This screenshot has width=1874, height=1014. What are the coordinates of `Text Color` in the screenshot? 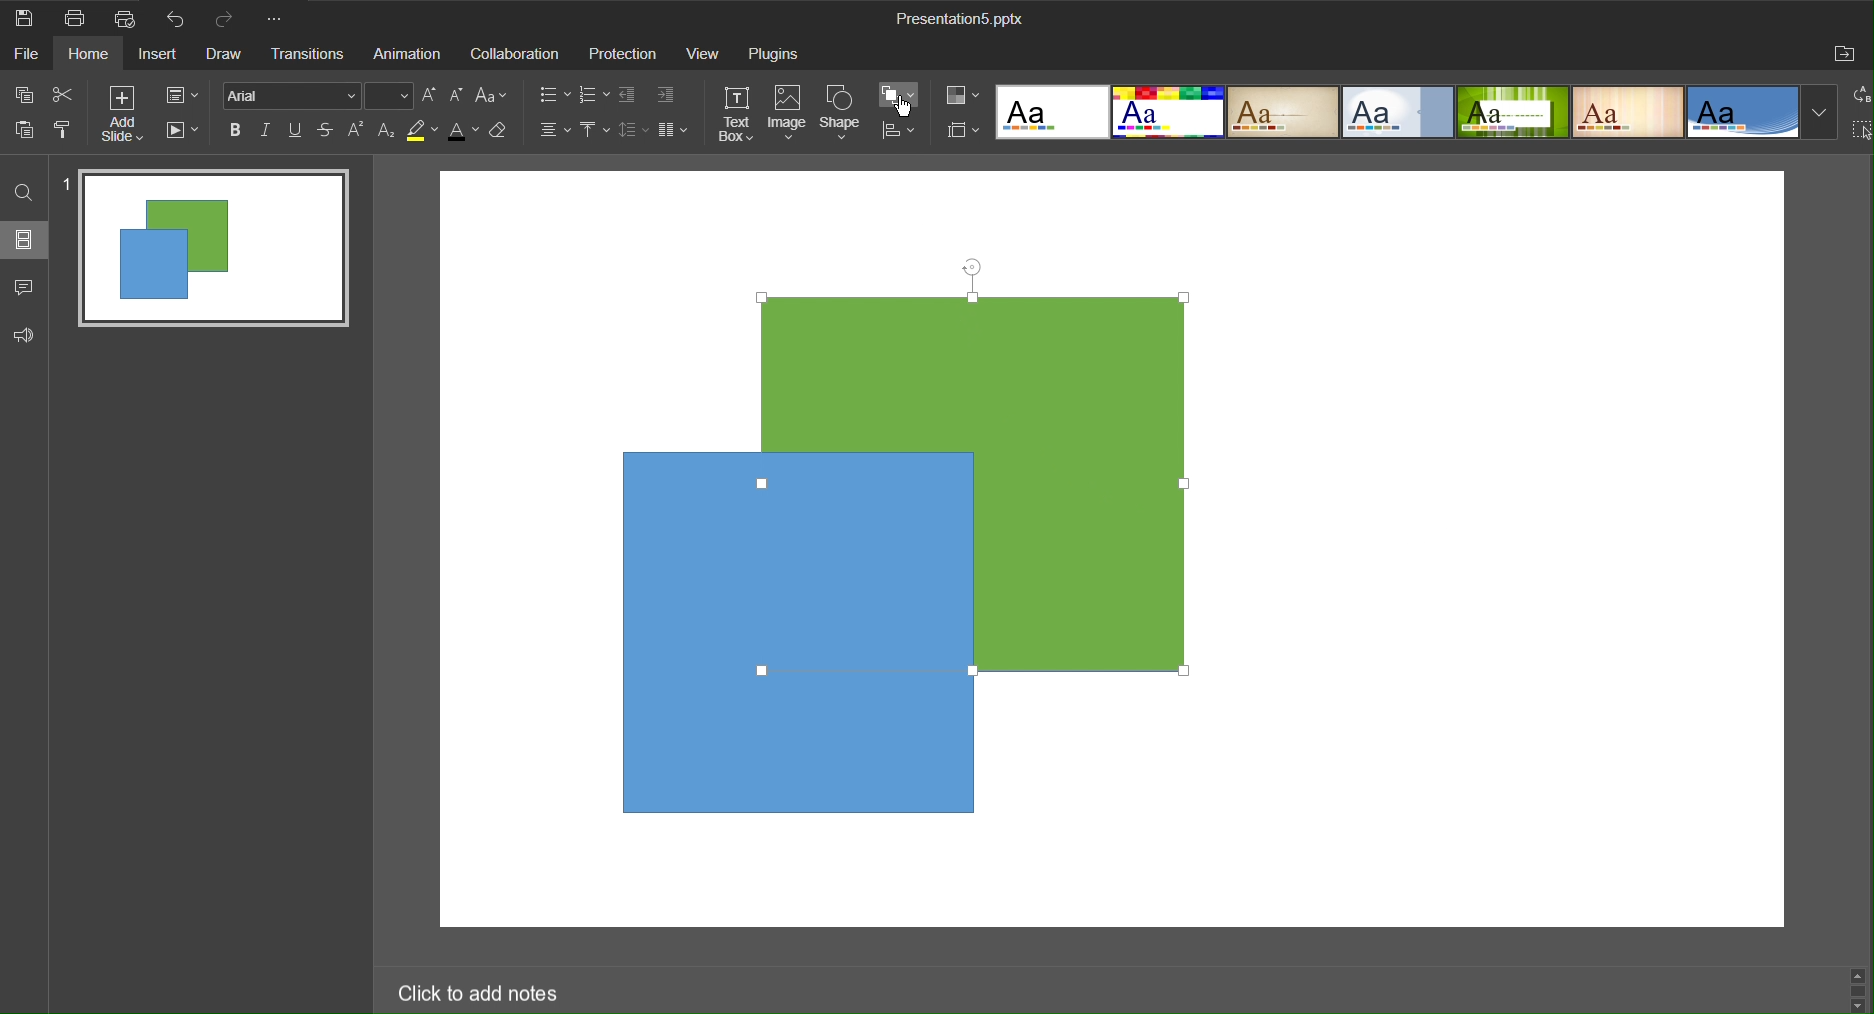 It's located at (465, 131).